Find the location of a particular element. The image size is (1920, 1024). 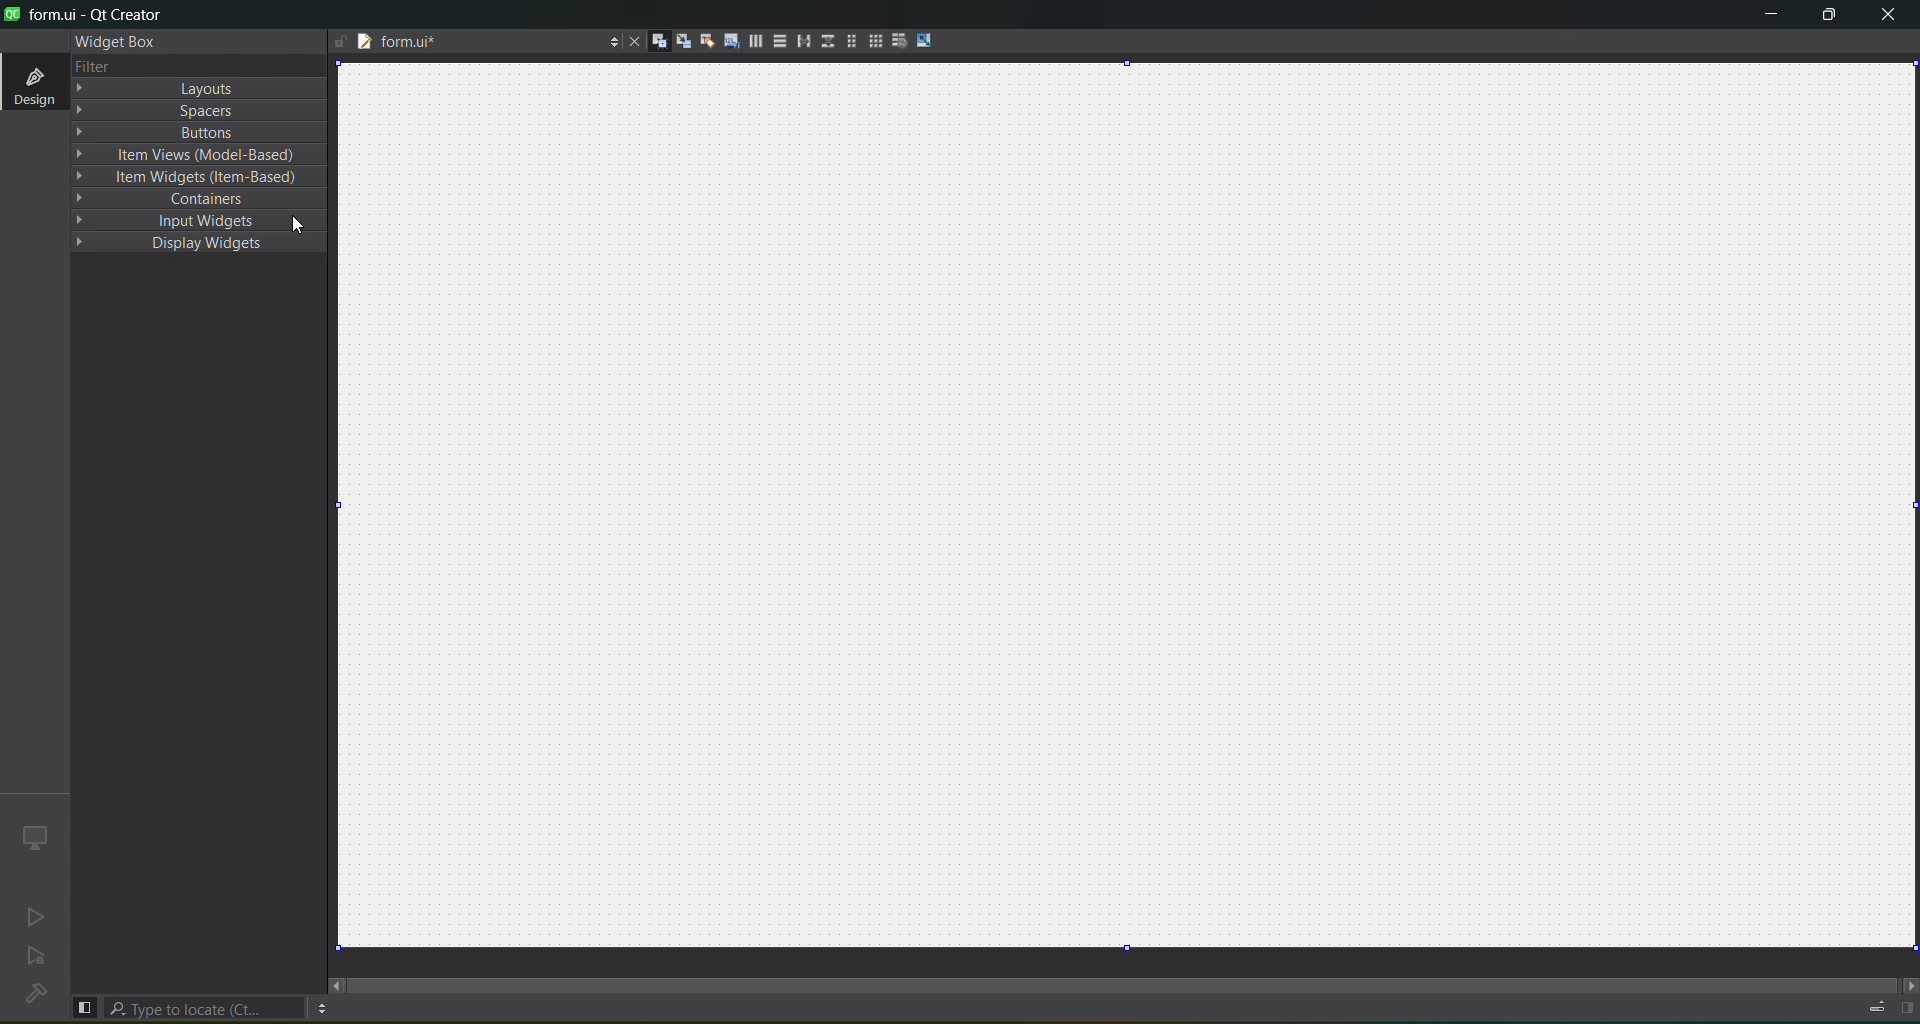

show right panel is located at coordinates (1908, 1004).